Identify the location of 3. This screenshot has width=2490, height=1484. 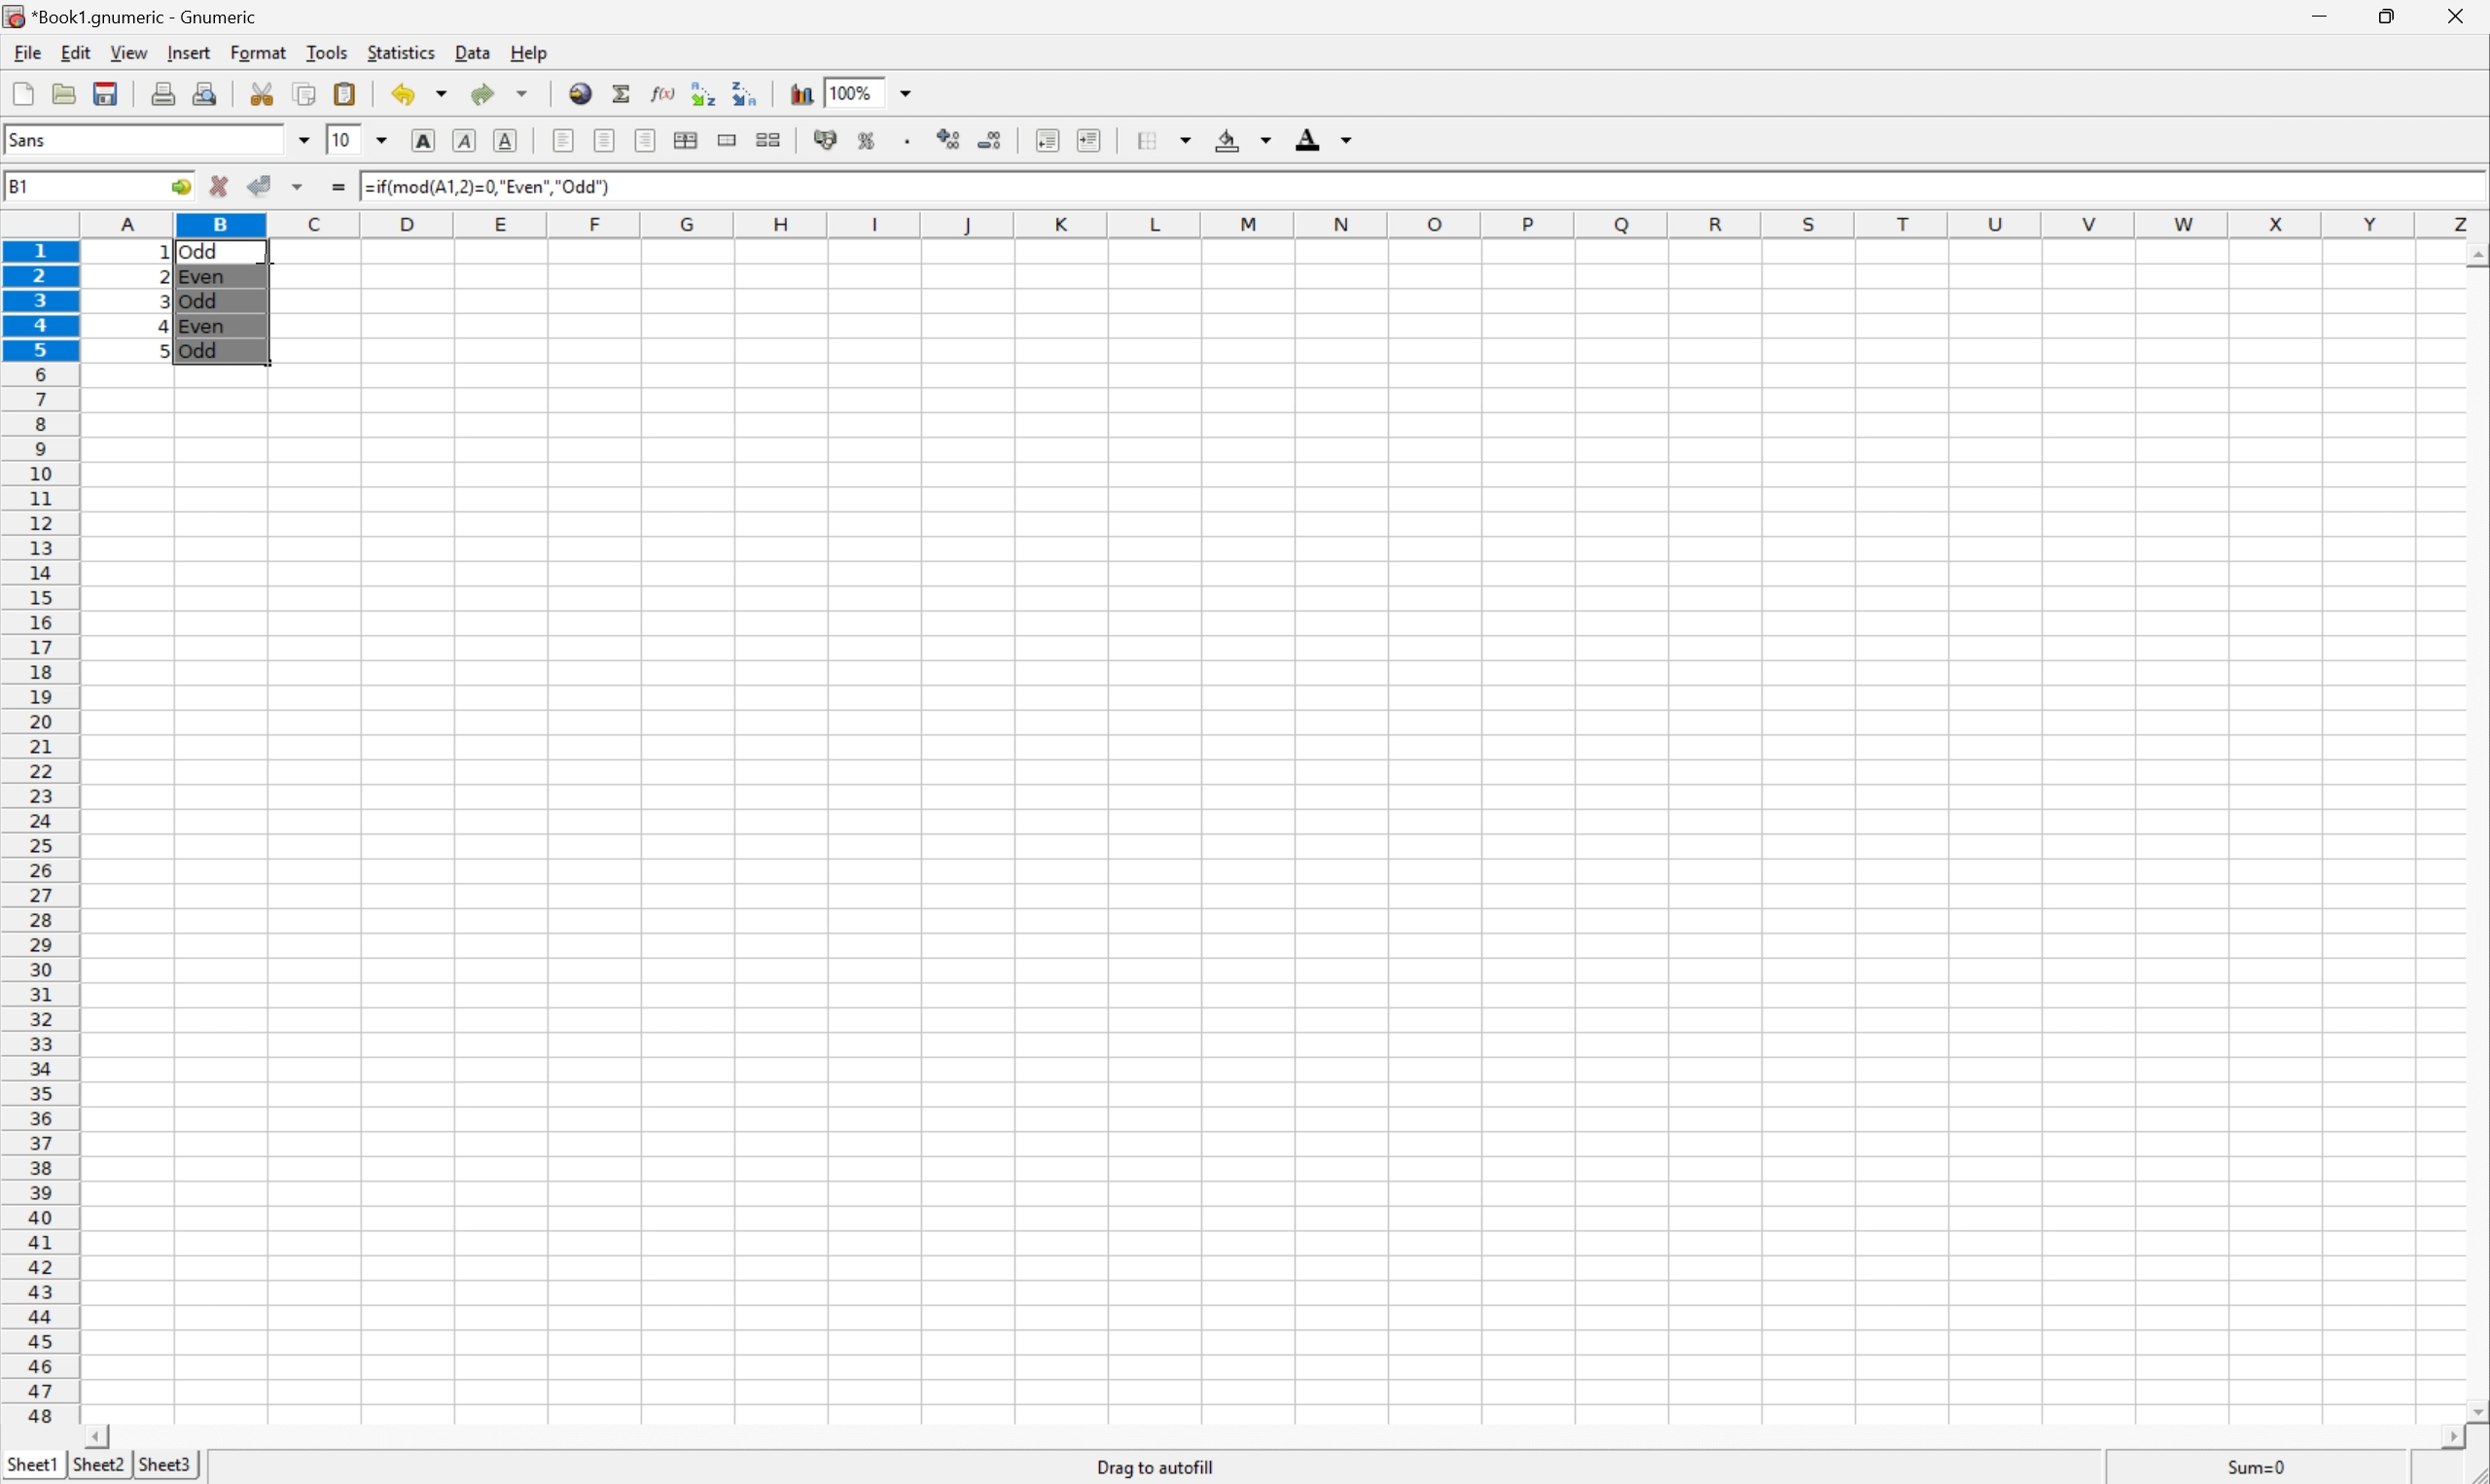
(165, 300).